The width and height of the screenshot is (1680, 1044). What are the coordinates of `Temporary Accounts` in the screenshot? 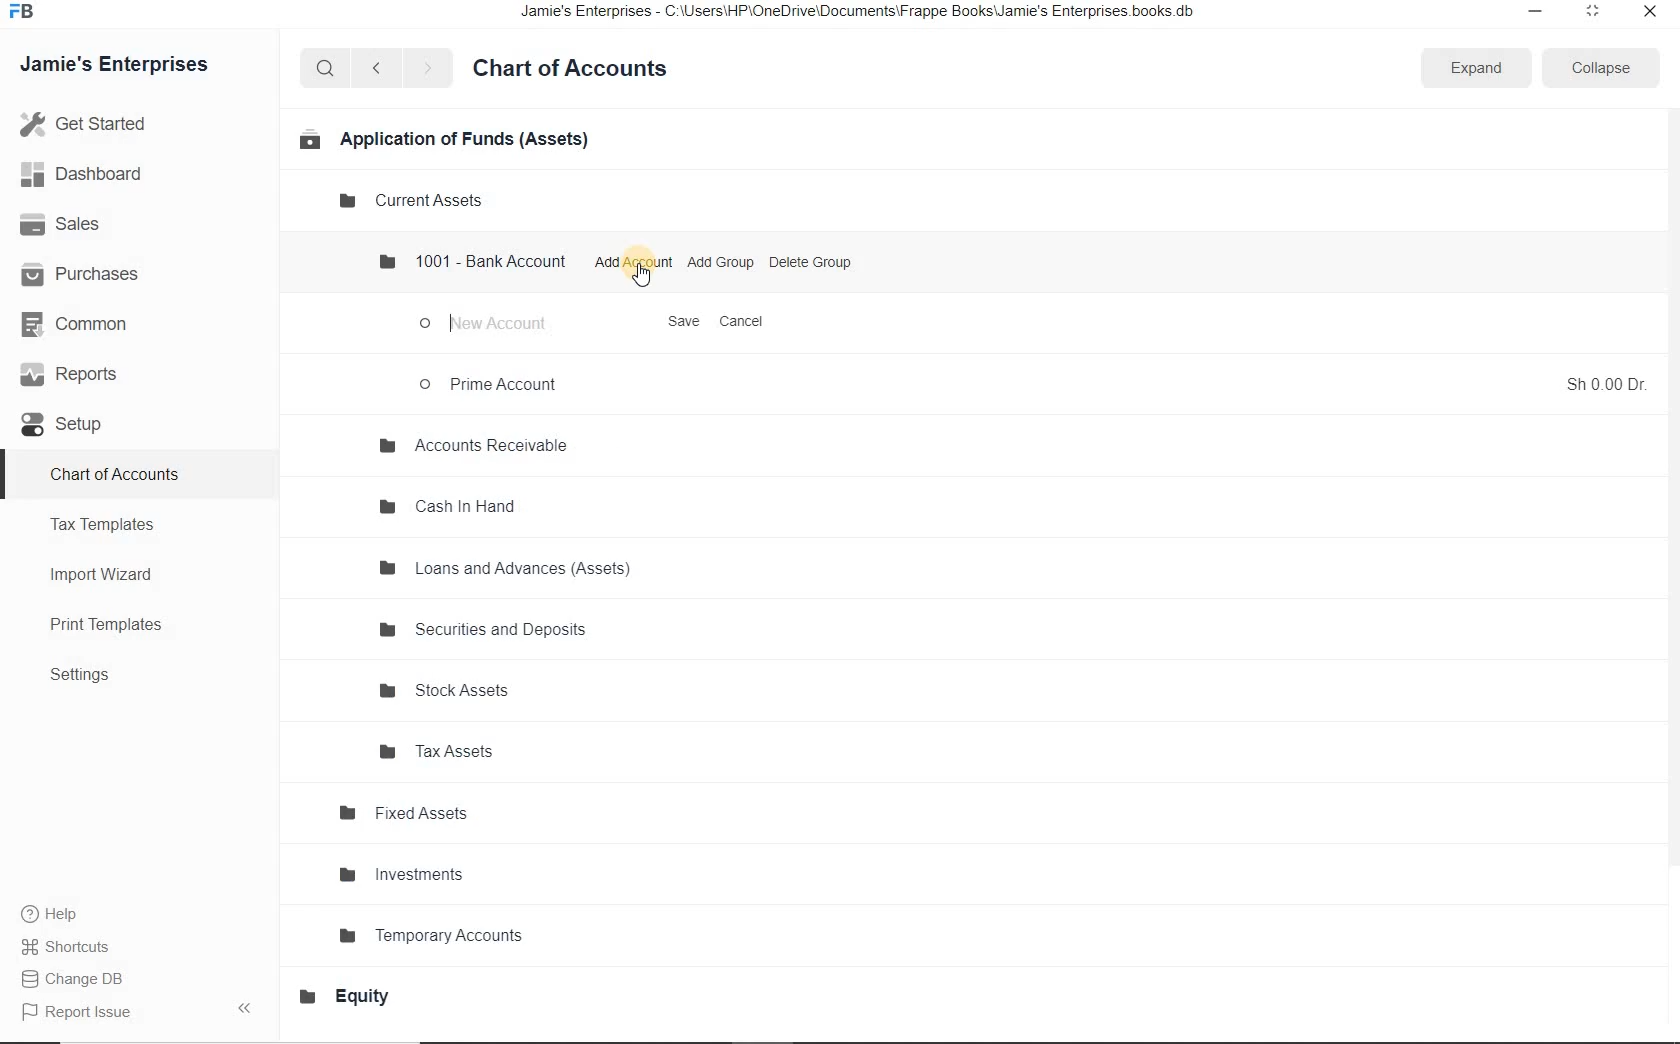 It's located at (439, 933).